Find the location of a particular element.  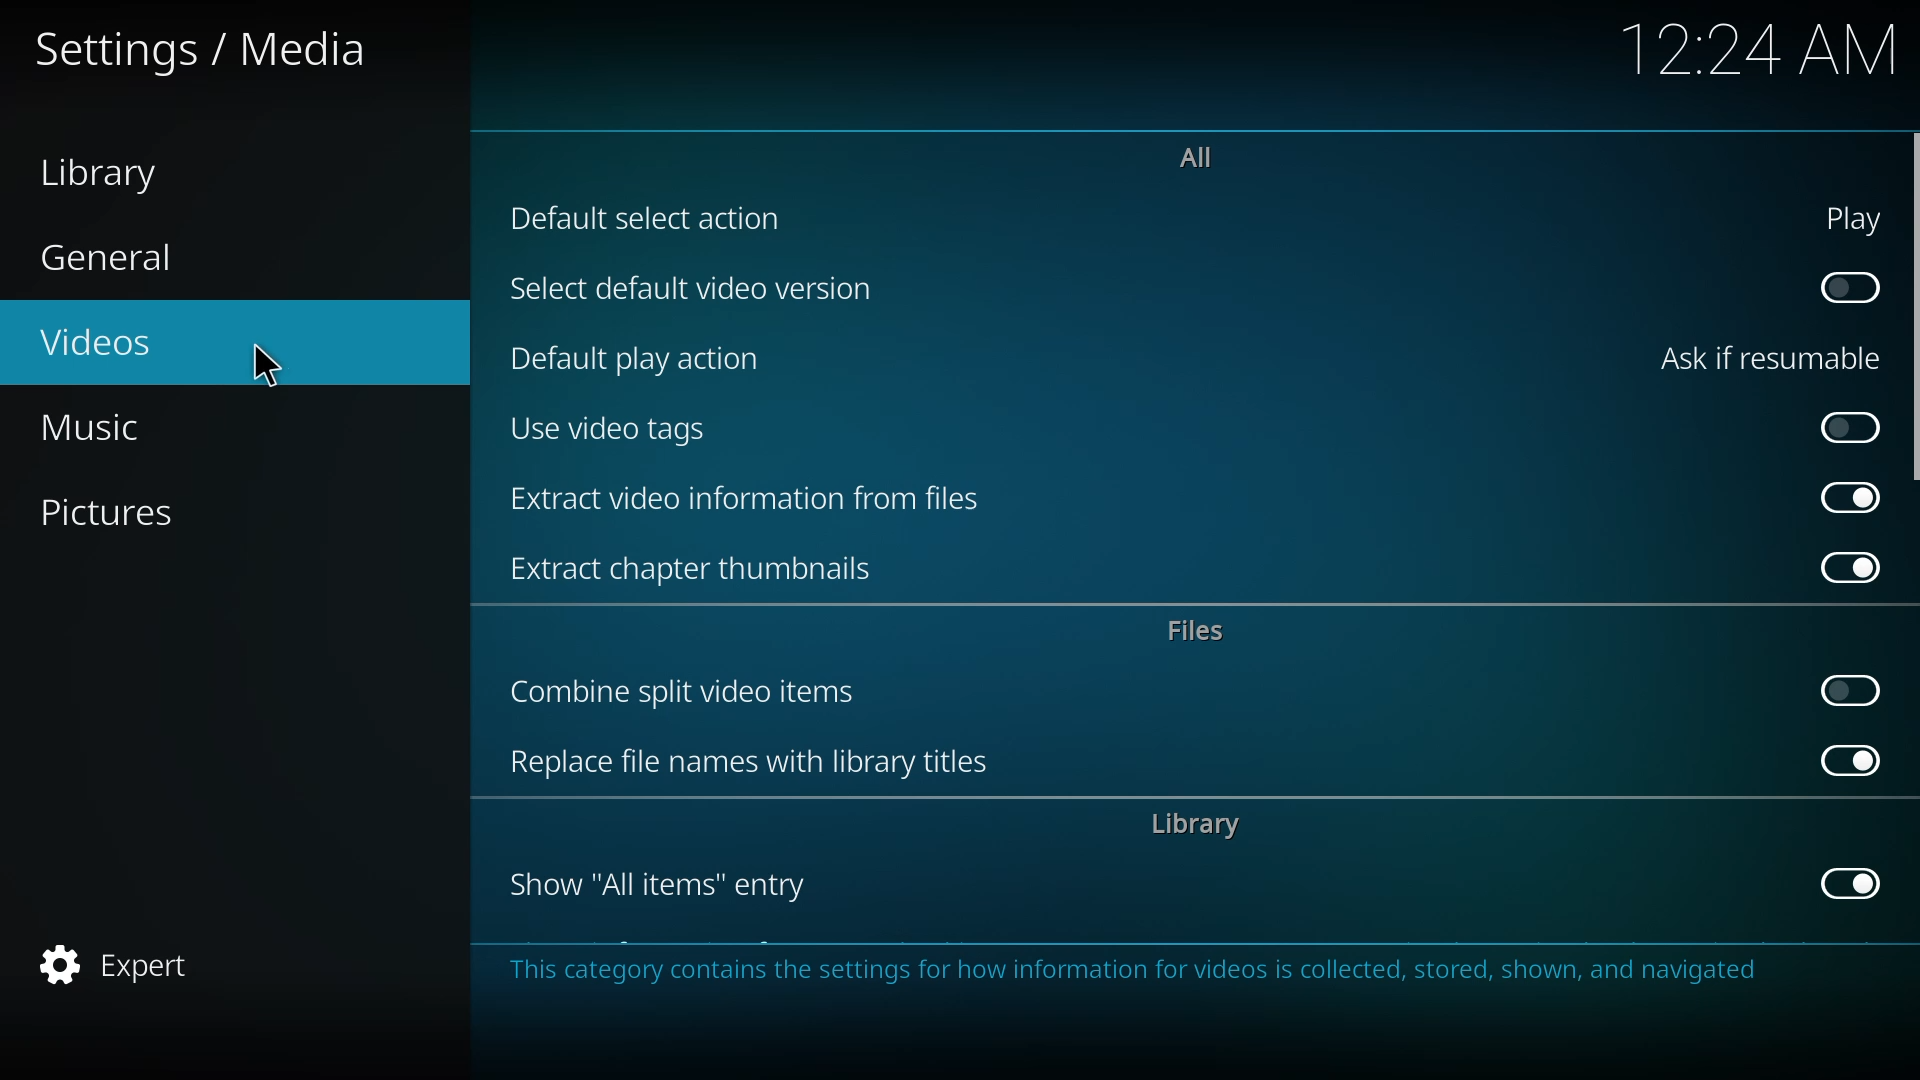

time is located at coordinates (1764, 46).